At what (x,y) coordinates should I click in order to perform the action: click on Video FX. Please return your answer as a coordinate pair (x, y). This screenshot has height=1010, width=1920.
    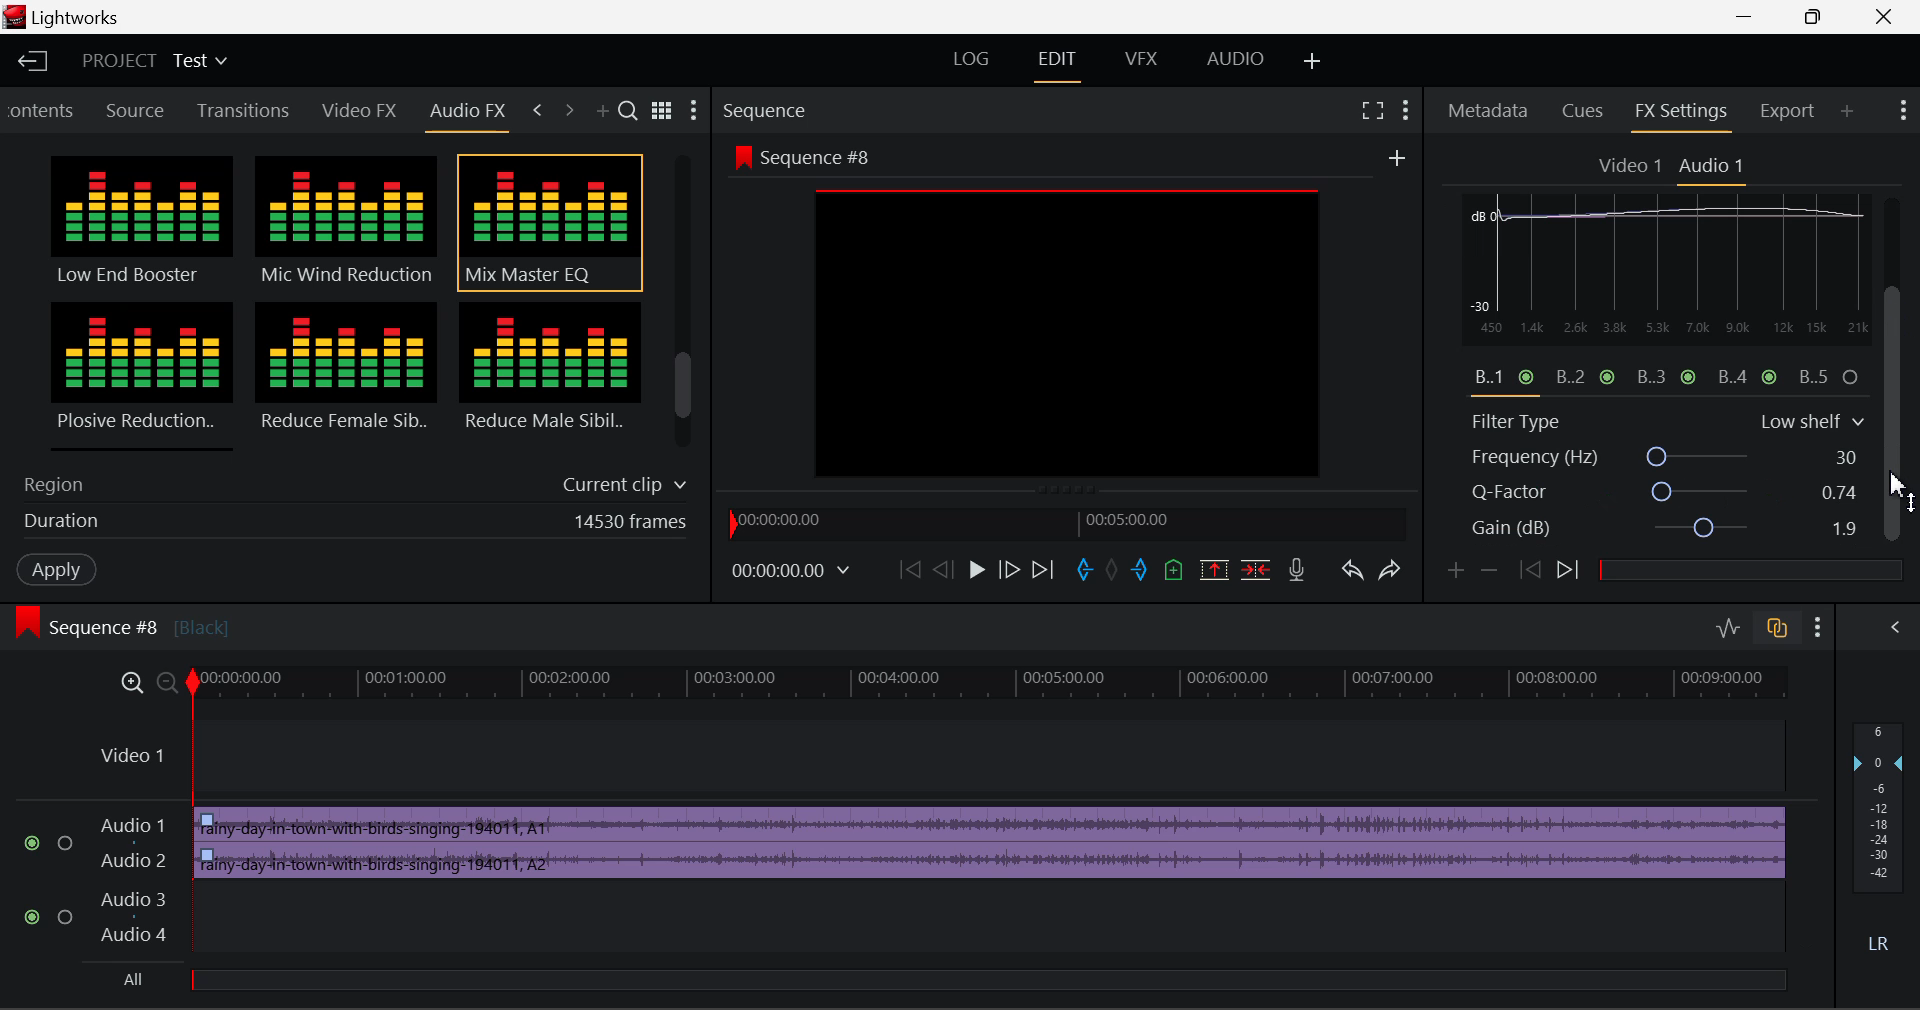
    Looking at the image, I should click on (354, 112).